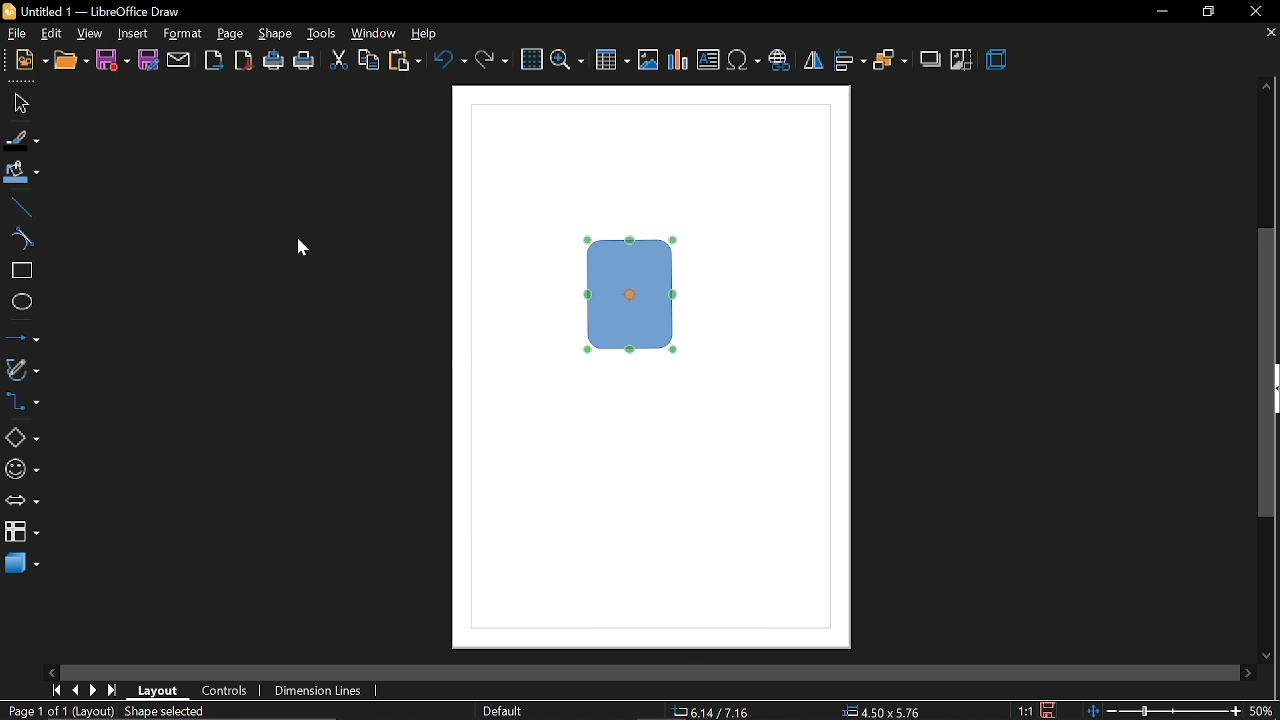  I want to click on scaling factor, so click(1022, 710).